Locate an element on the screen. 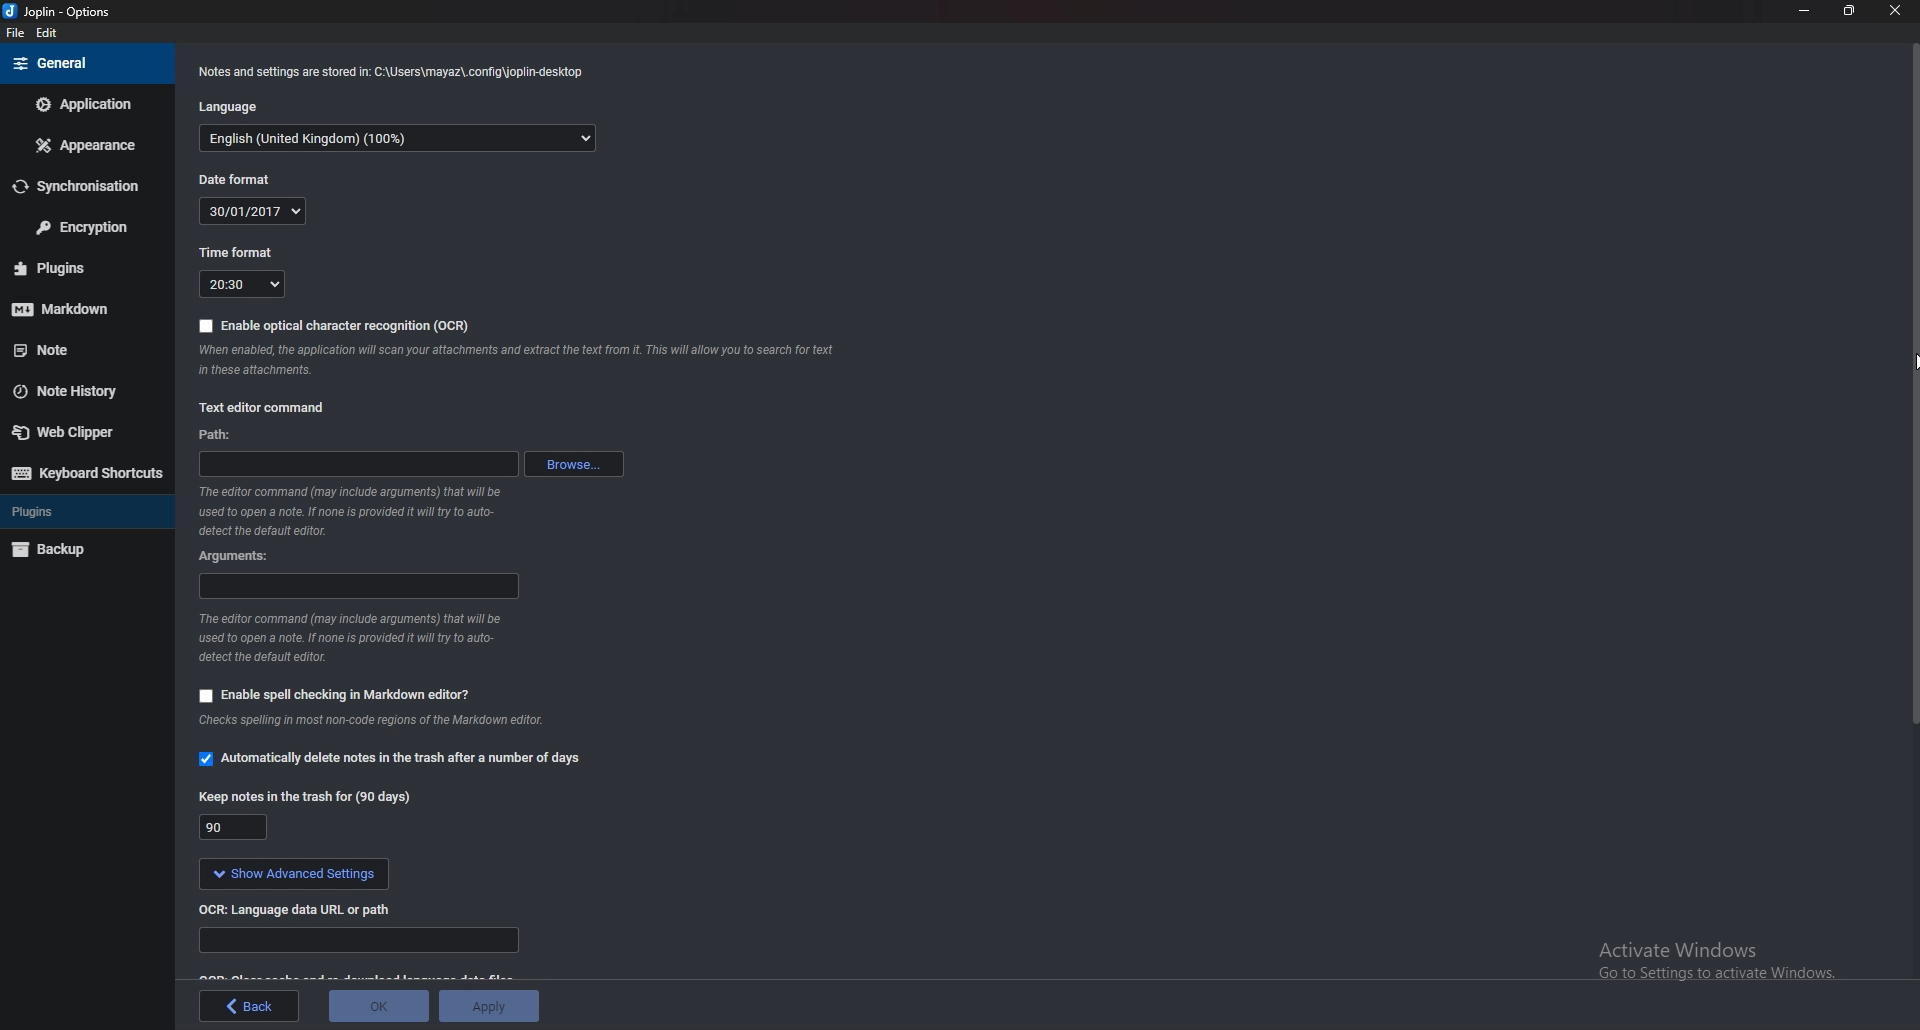 The width and height of the screenshot is (1920, 1030). automatically delete notes is located at coordinates (401, 758).